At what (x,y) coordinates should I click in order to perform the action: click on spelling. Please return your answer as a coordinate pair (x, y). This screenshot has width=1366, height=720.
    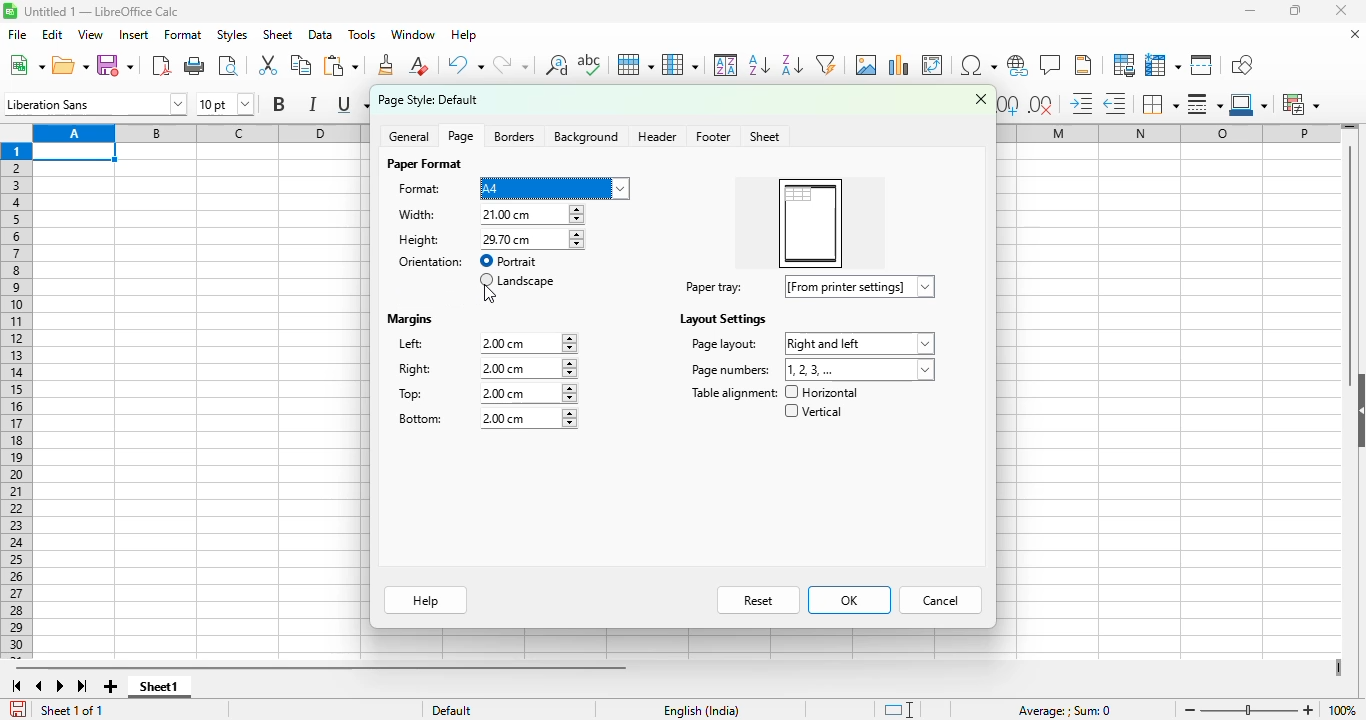
    Looking at the image, I should click on (590, 64).